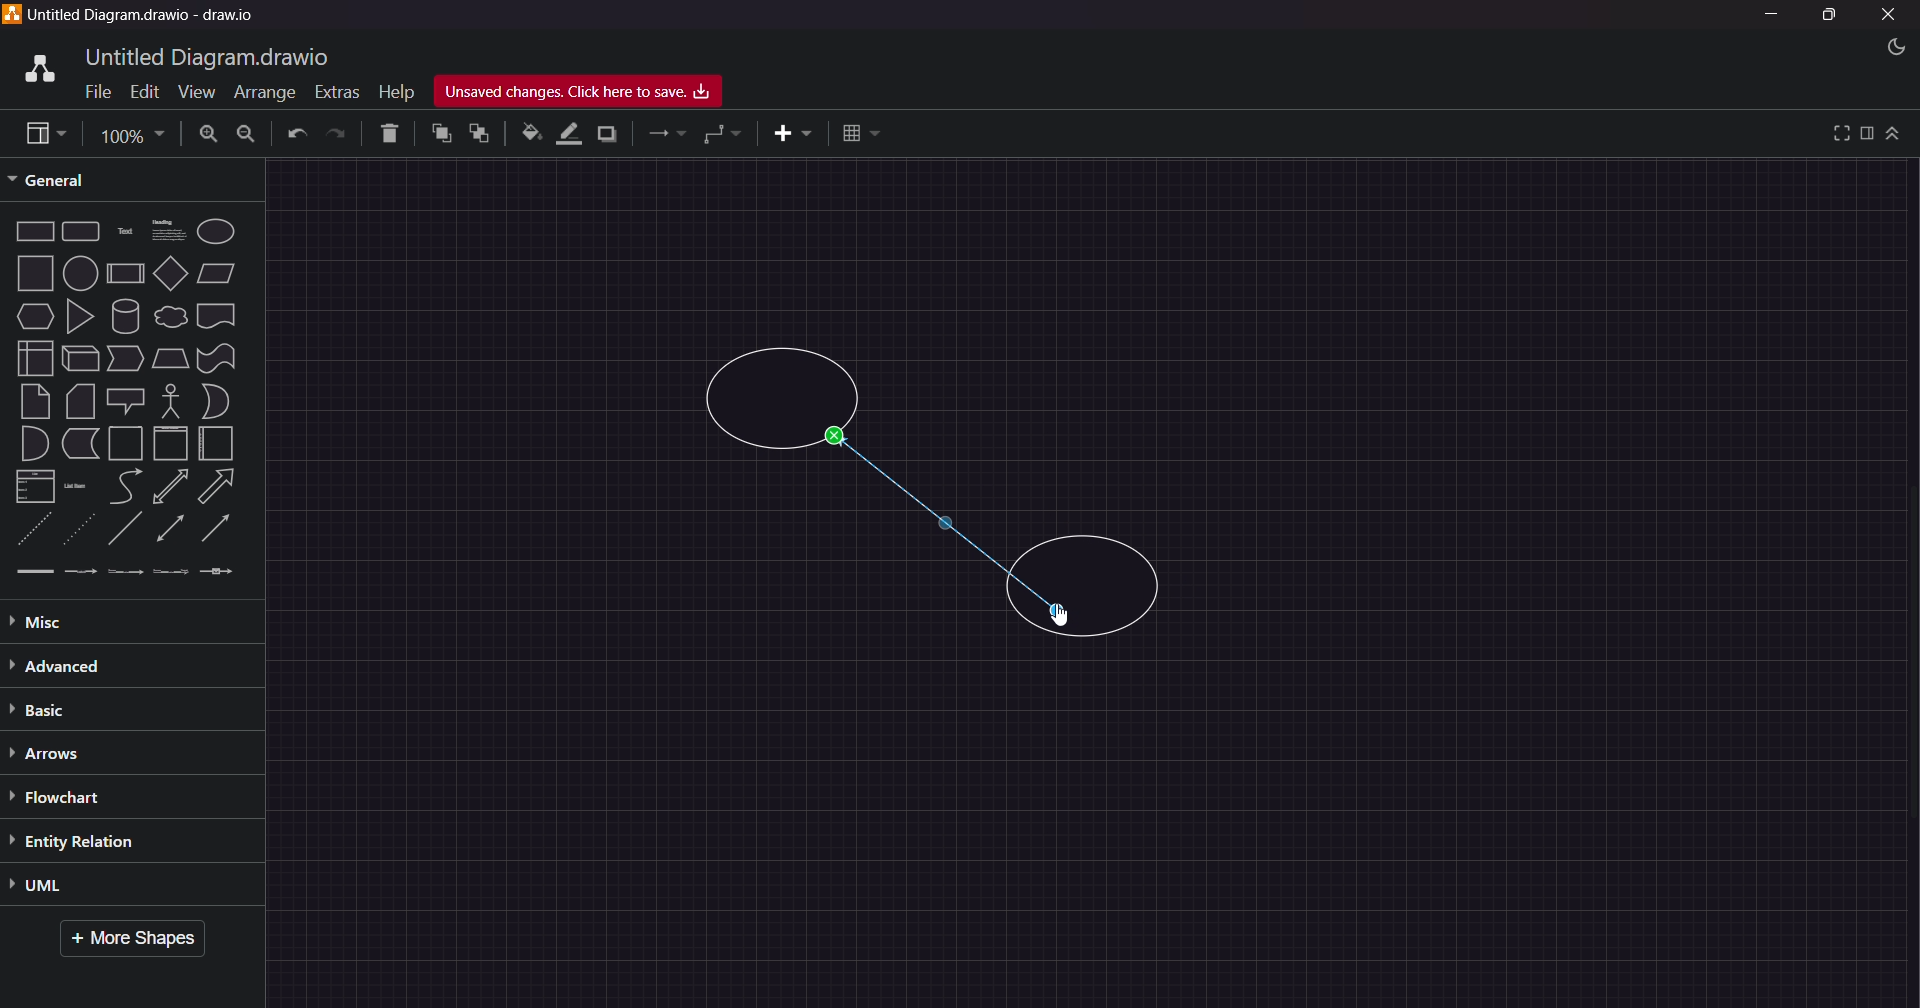  I want to click on File, so click(94, 93).